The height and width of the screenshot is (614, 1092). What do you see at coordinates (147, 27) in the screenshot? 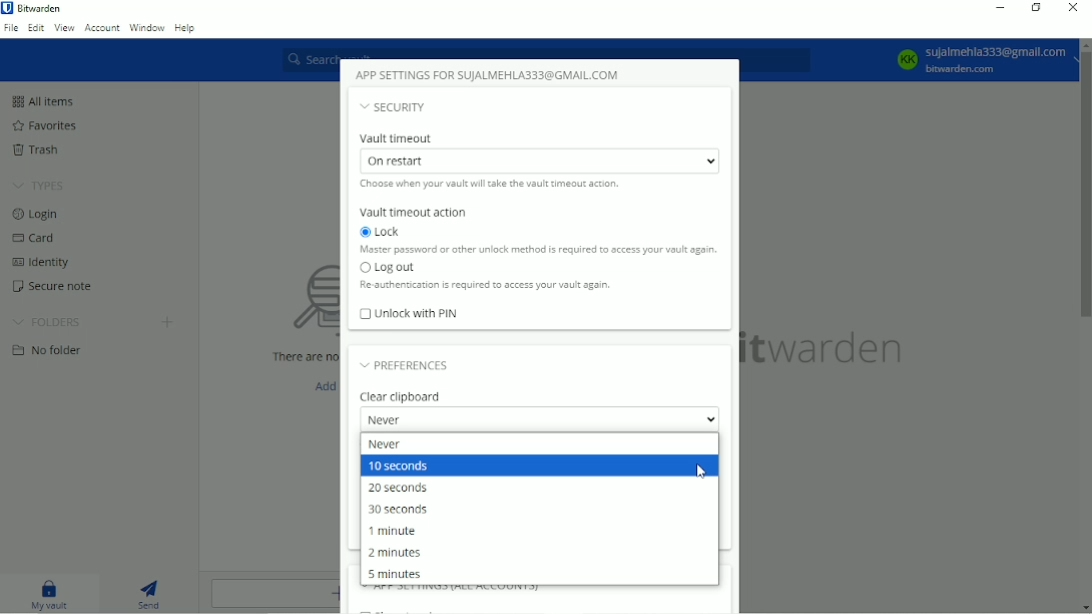
I see `Window` at bounding box center [147, 27].